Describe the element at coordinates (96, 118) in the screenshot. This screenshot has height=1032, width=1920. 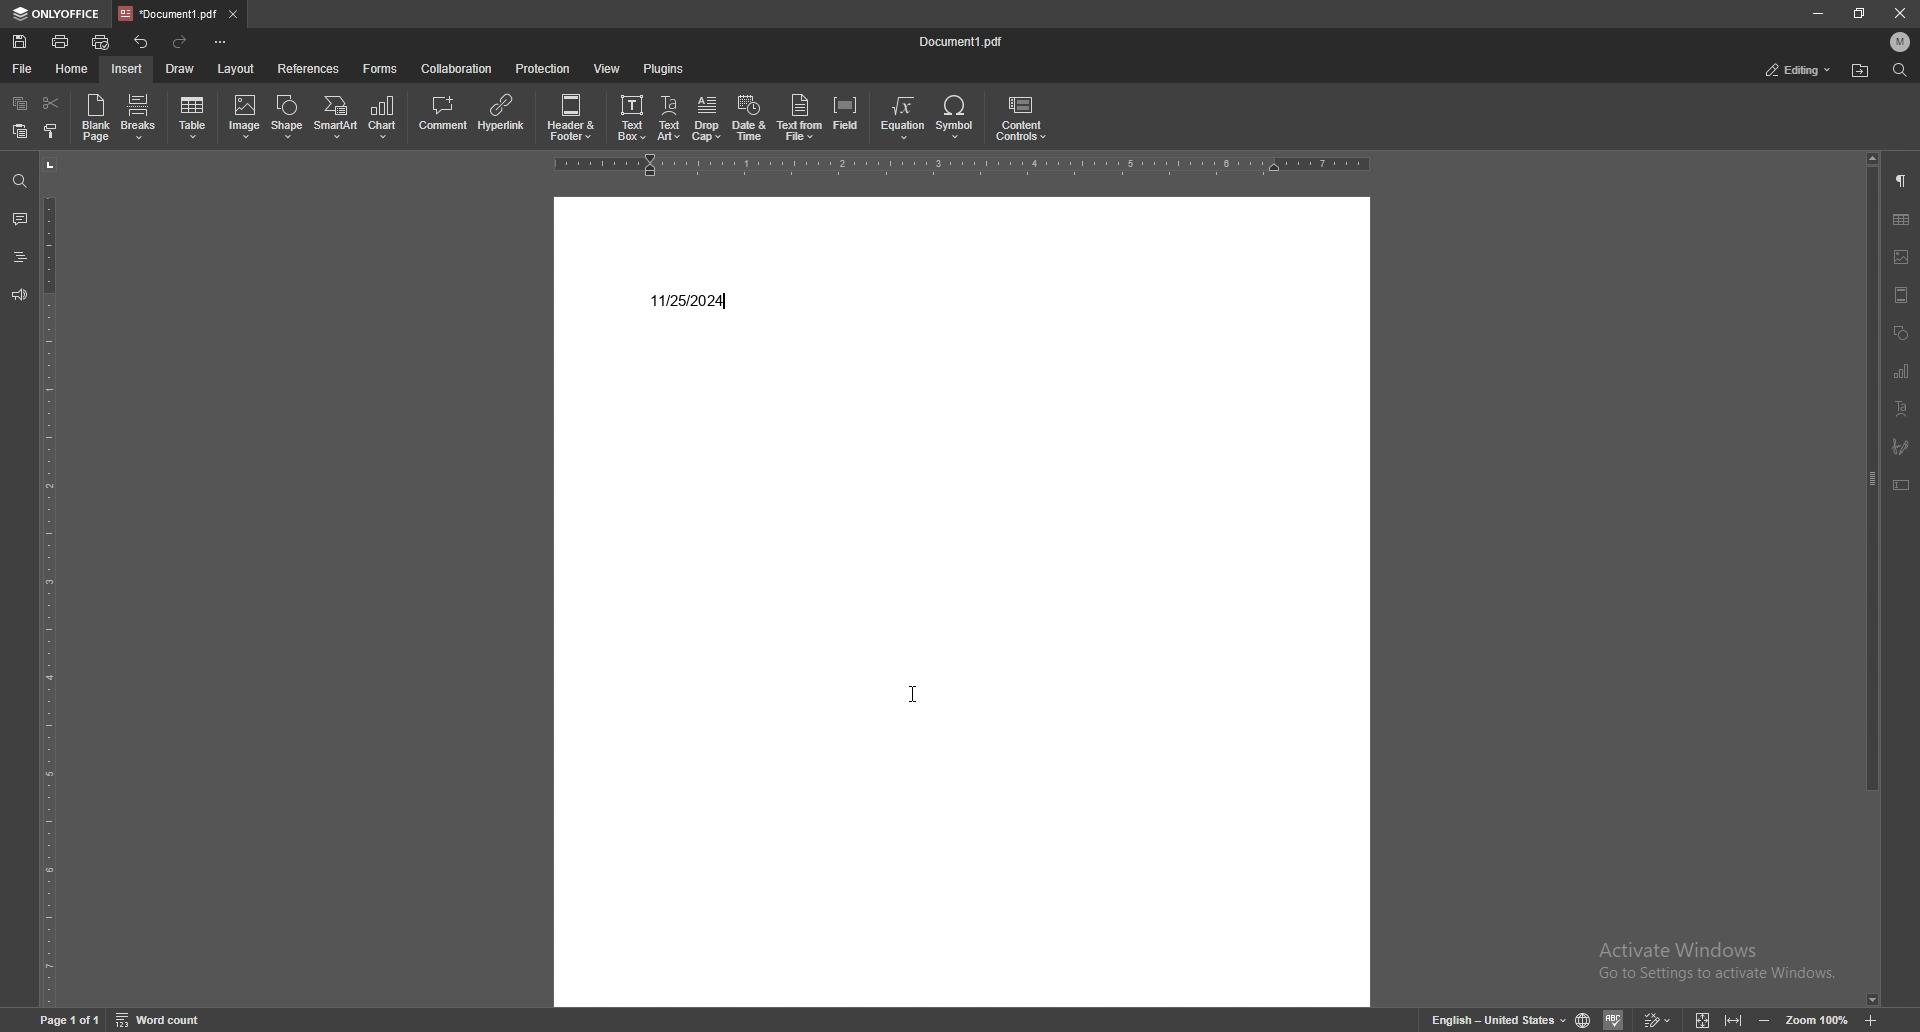
I see `blank page` at that location.